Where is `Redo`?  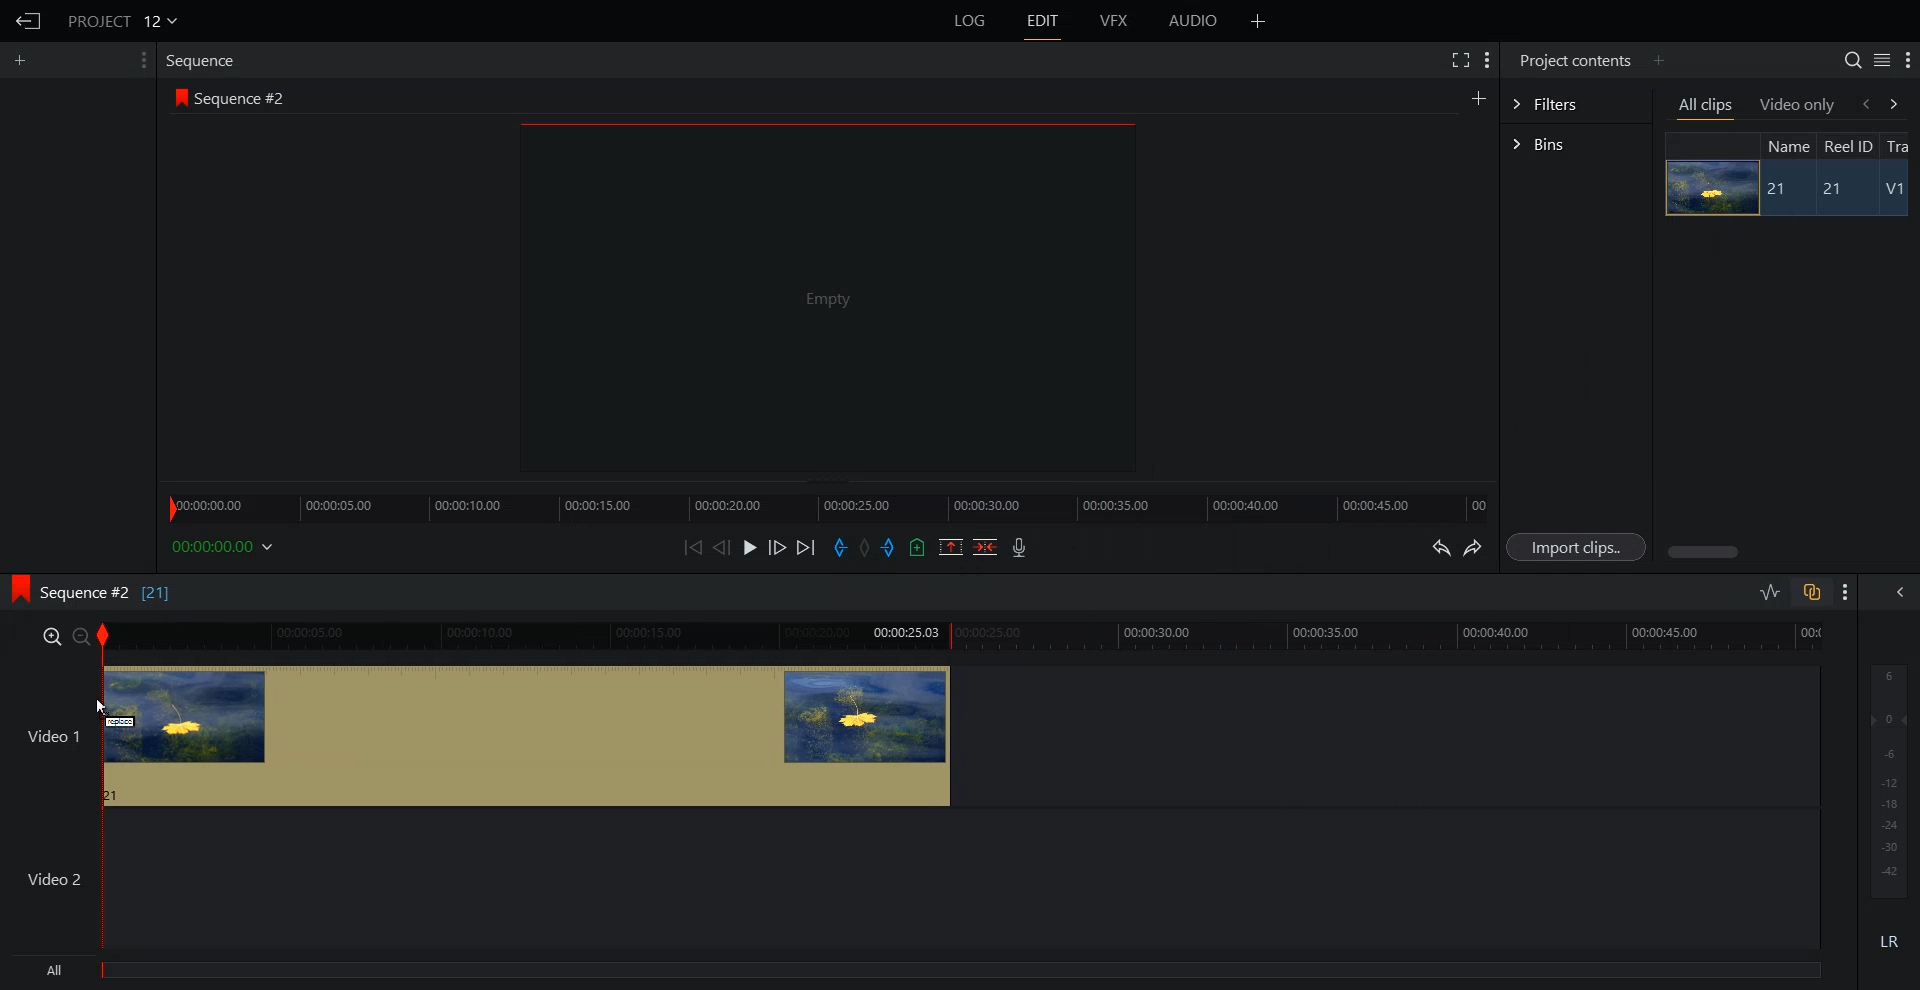
Redo is located at coordinates (1474, 548).